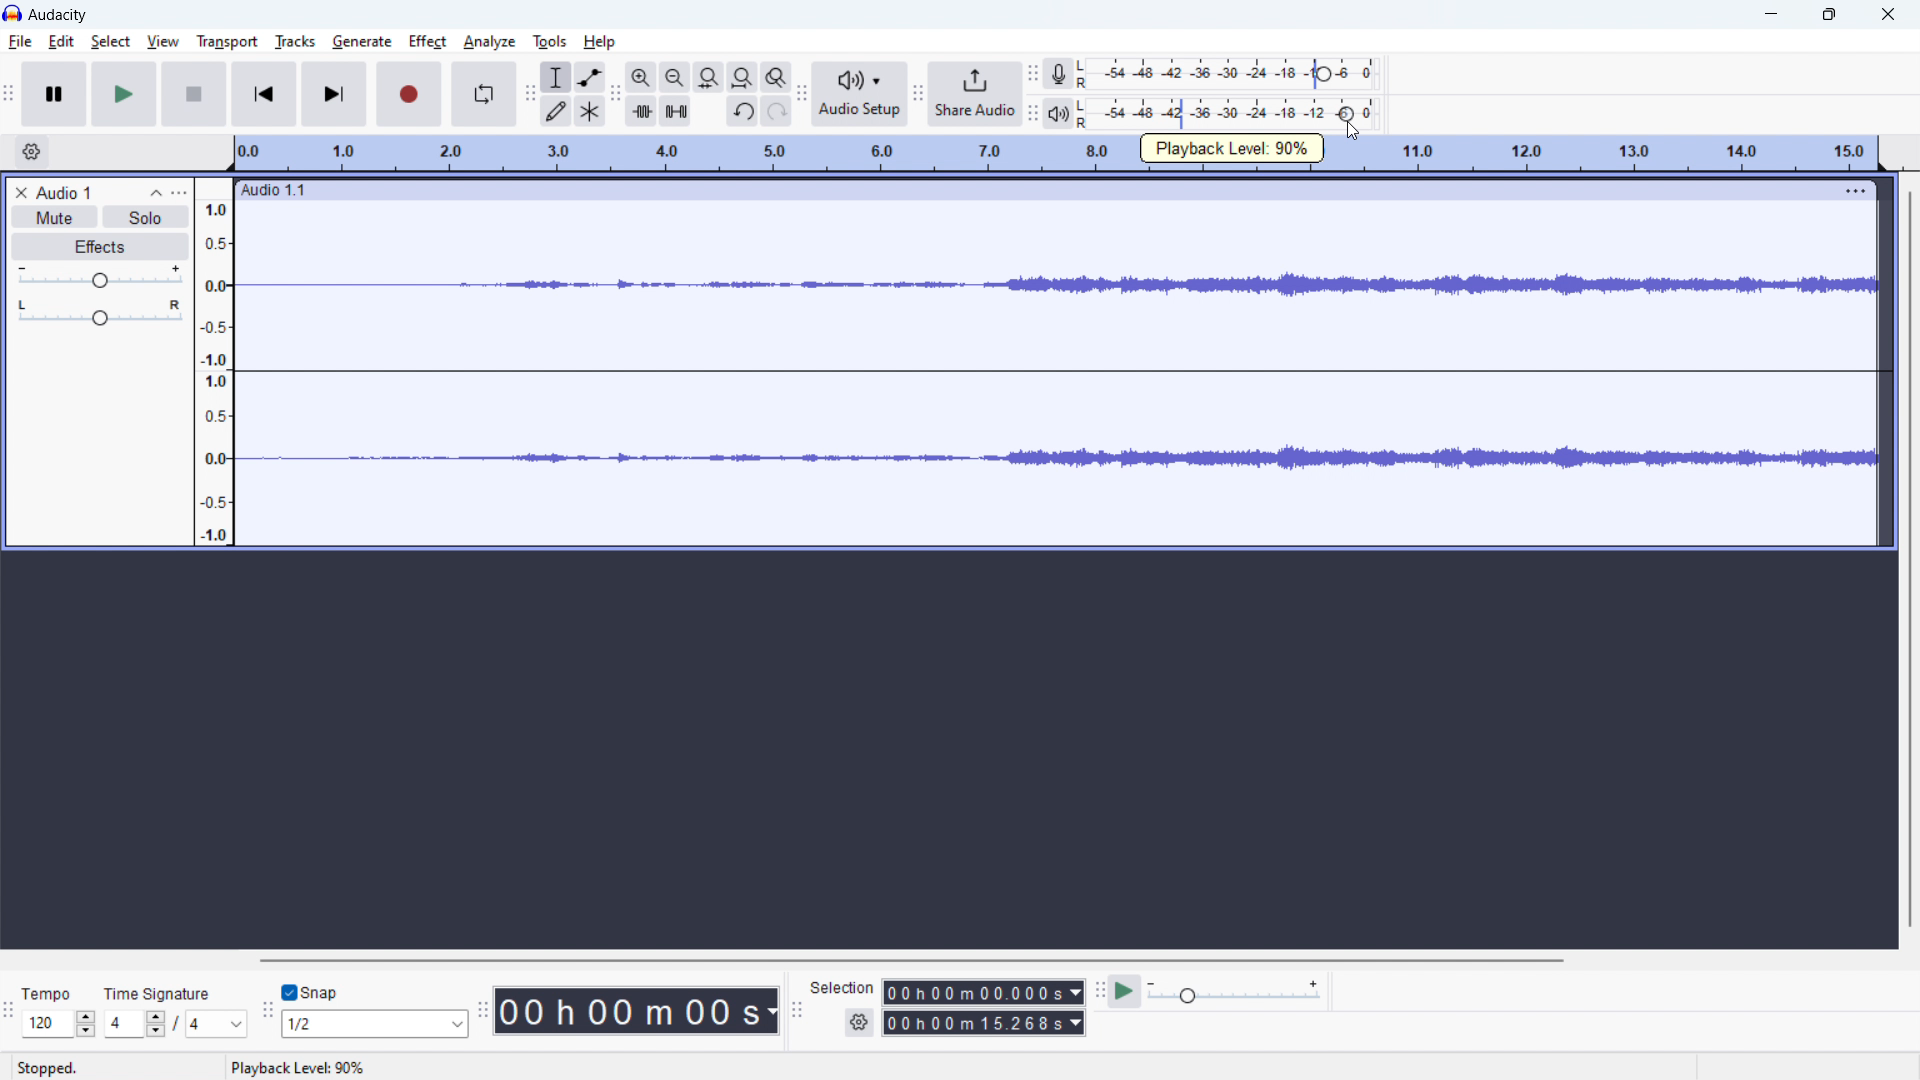 This screenshot has height=1080, width=1920. Describe the element at coordinates (175, 1023) in the screenshot. I see `time signature` at that location.